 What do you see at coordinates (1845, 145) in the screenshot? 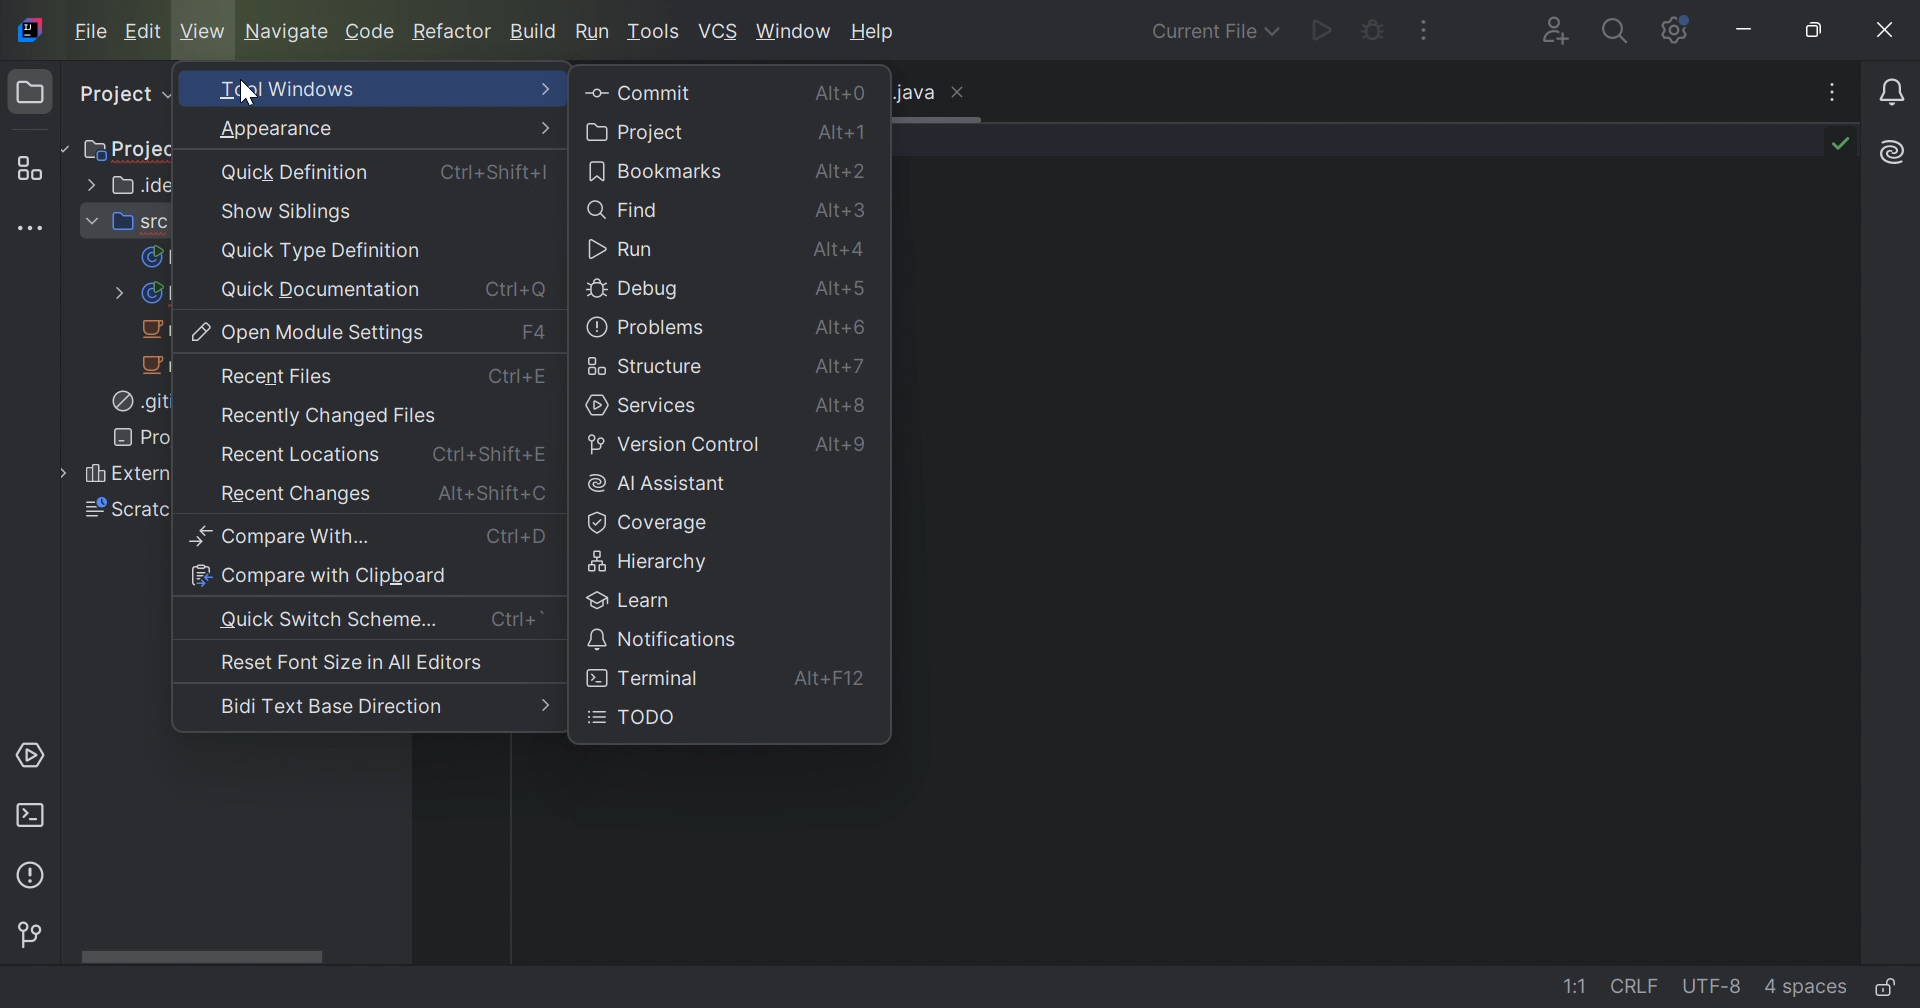
I see `No problems found` at bounding box center [1845, 145].